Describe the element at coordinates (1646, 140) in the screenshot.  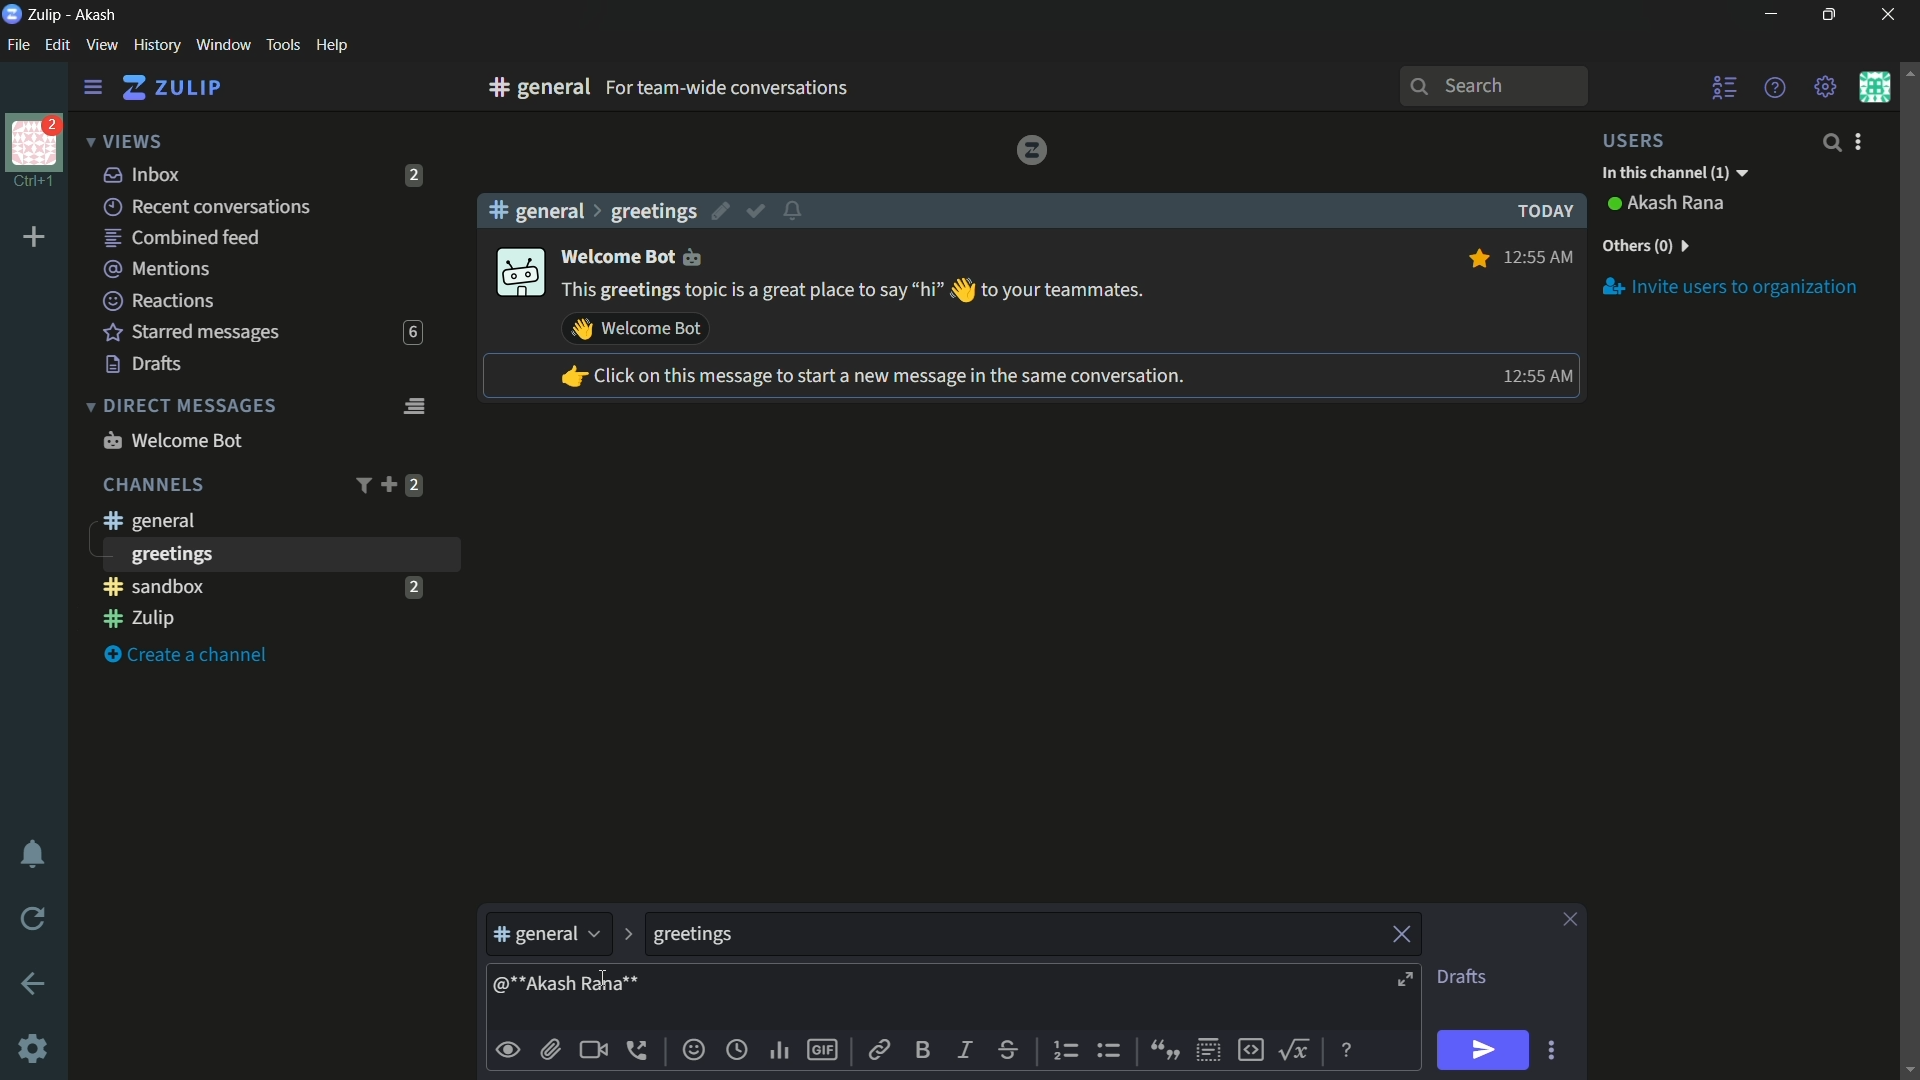
I see `users` at that location.